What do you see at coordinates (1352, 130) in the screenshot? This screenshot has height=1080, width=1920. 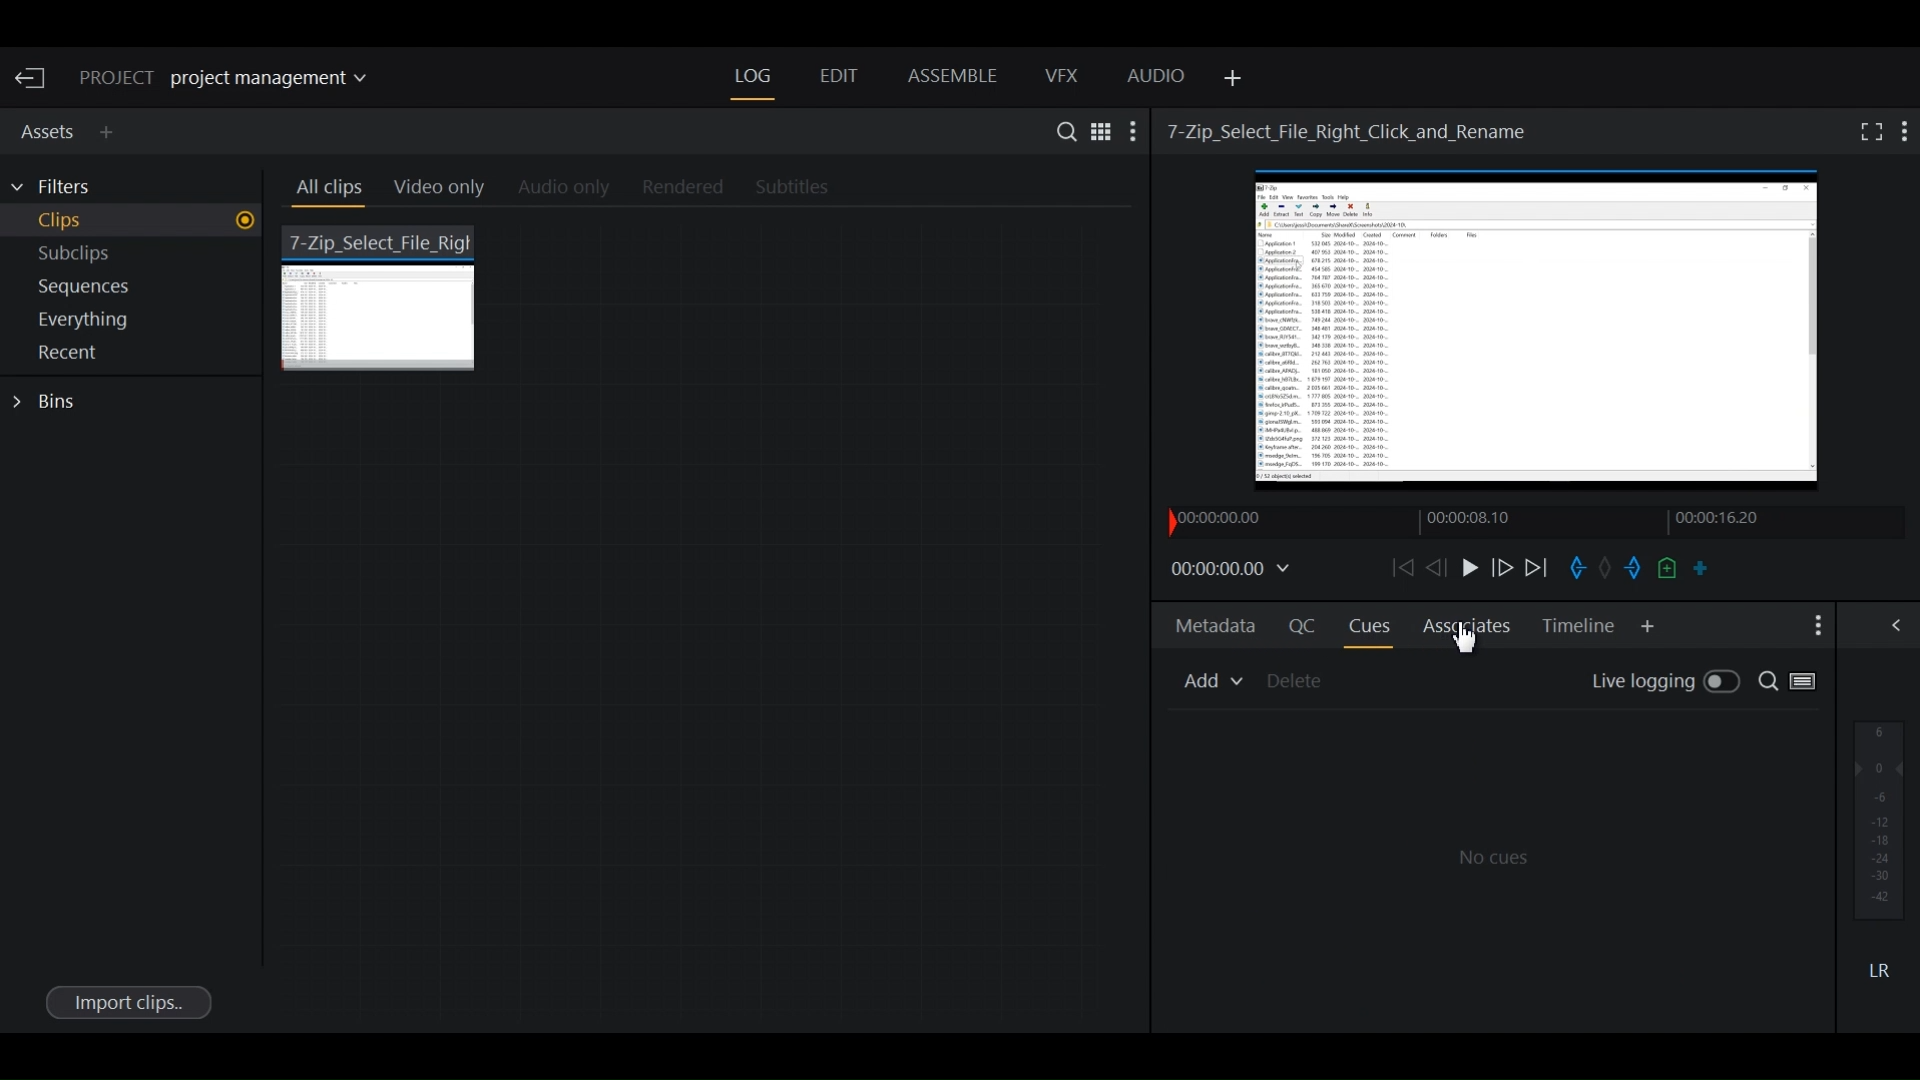 I see `Video Name` at bounding box center [1352, 130].